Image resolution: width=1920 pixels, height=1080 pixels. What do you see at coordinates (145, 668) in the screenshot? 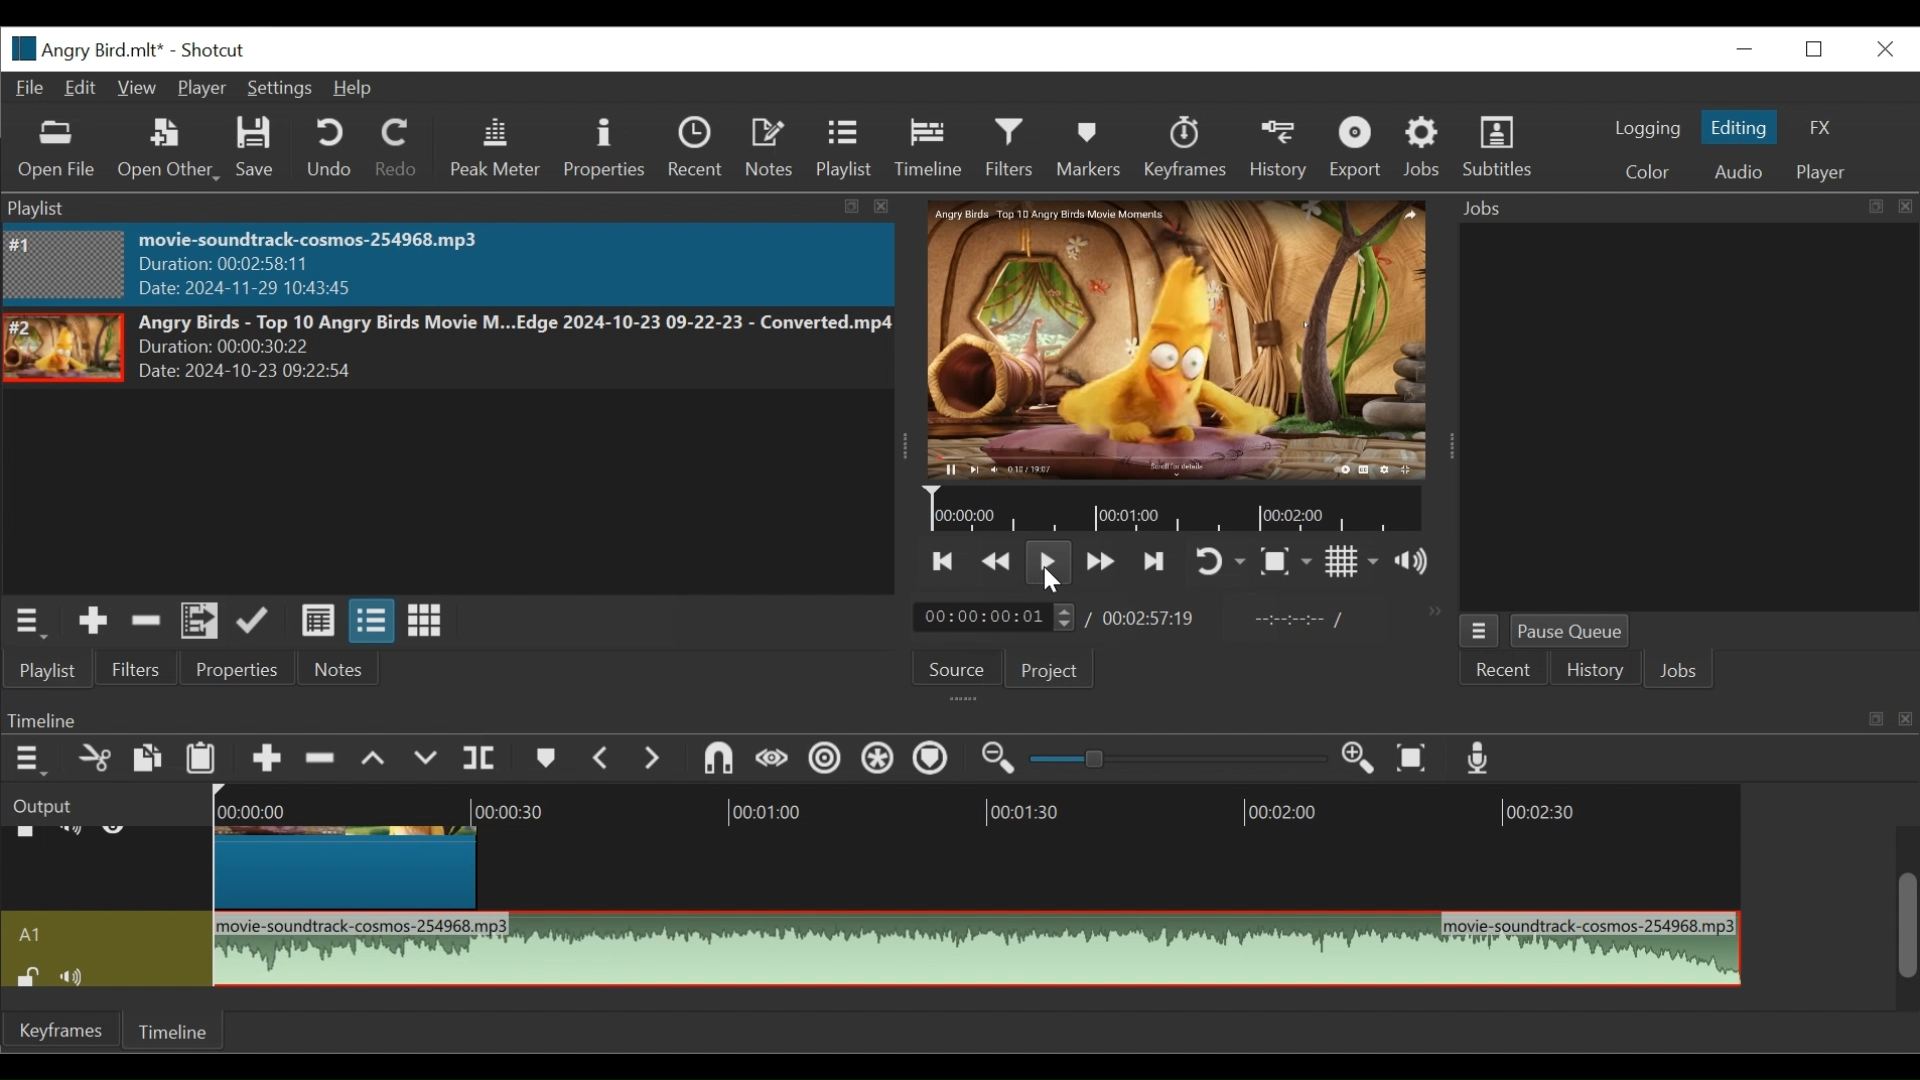
I see `Filters` at bounding box center [145, 668].